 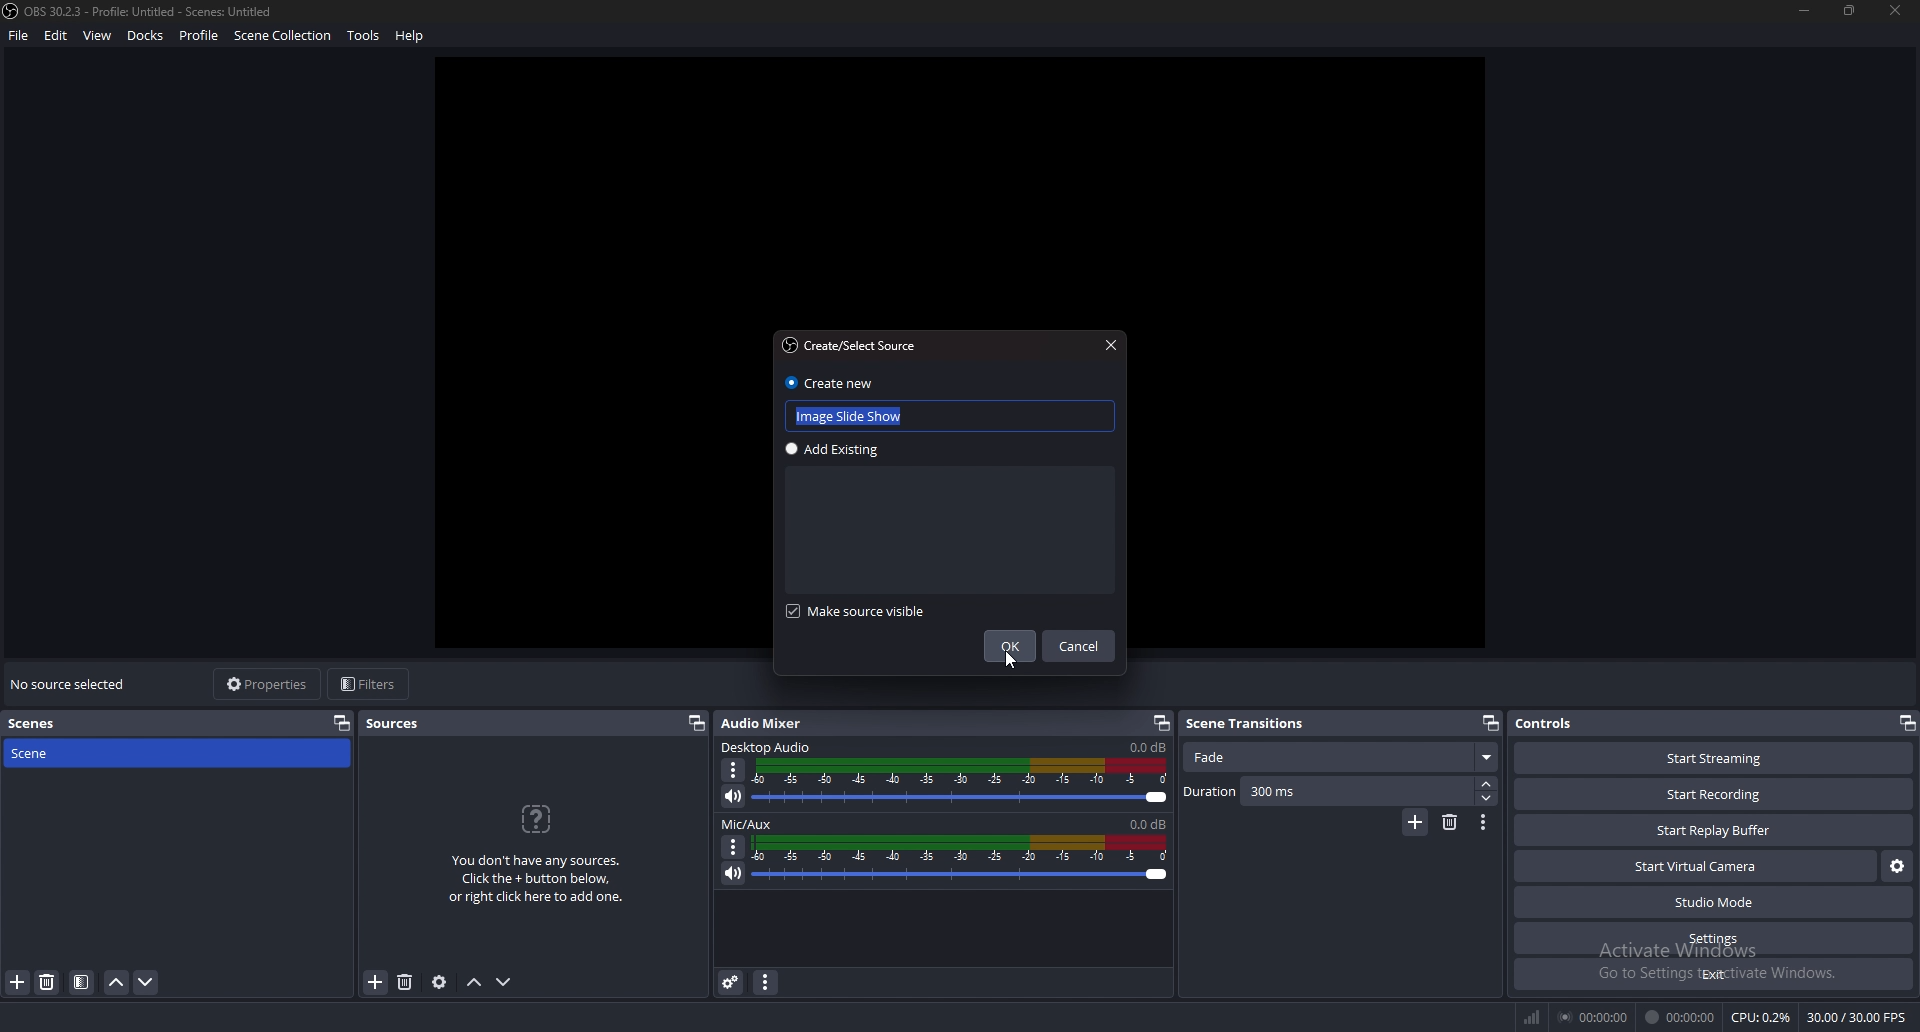 What do you see at coordinates (772, 722) in the screenshot?
I see `audio mixer` at bounding box center [772, 722].